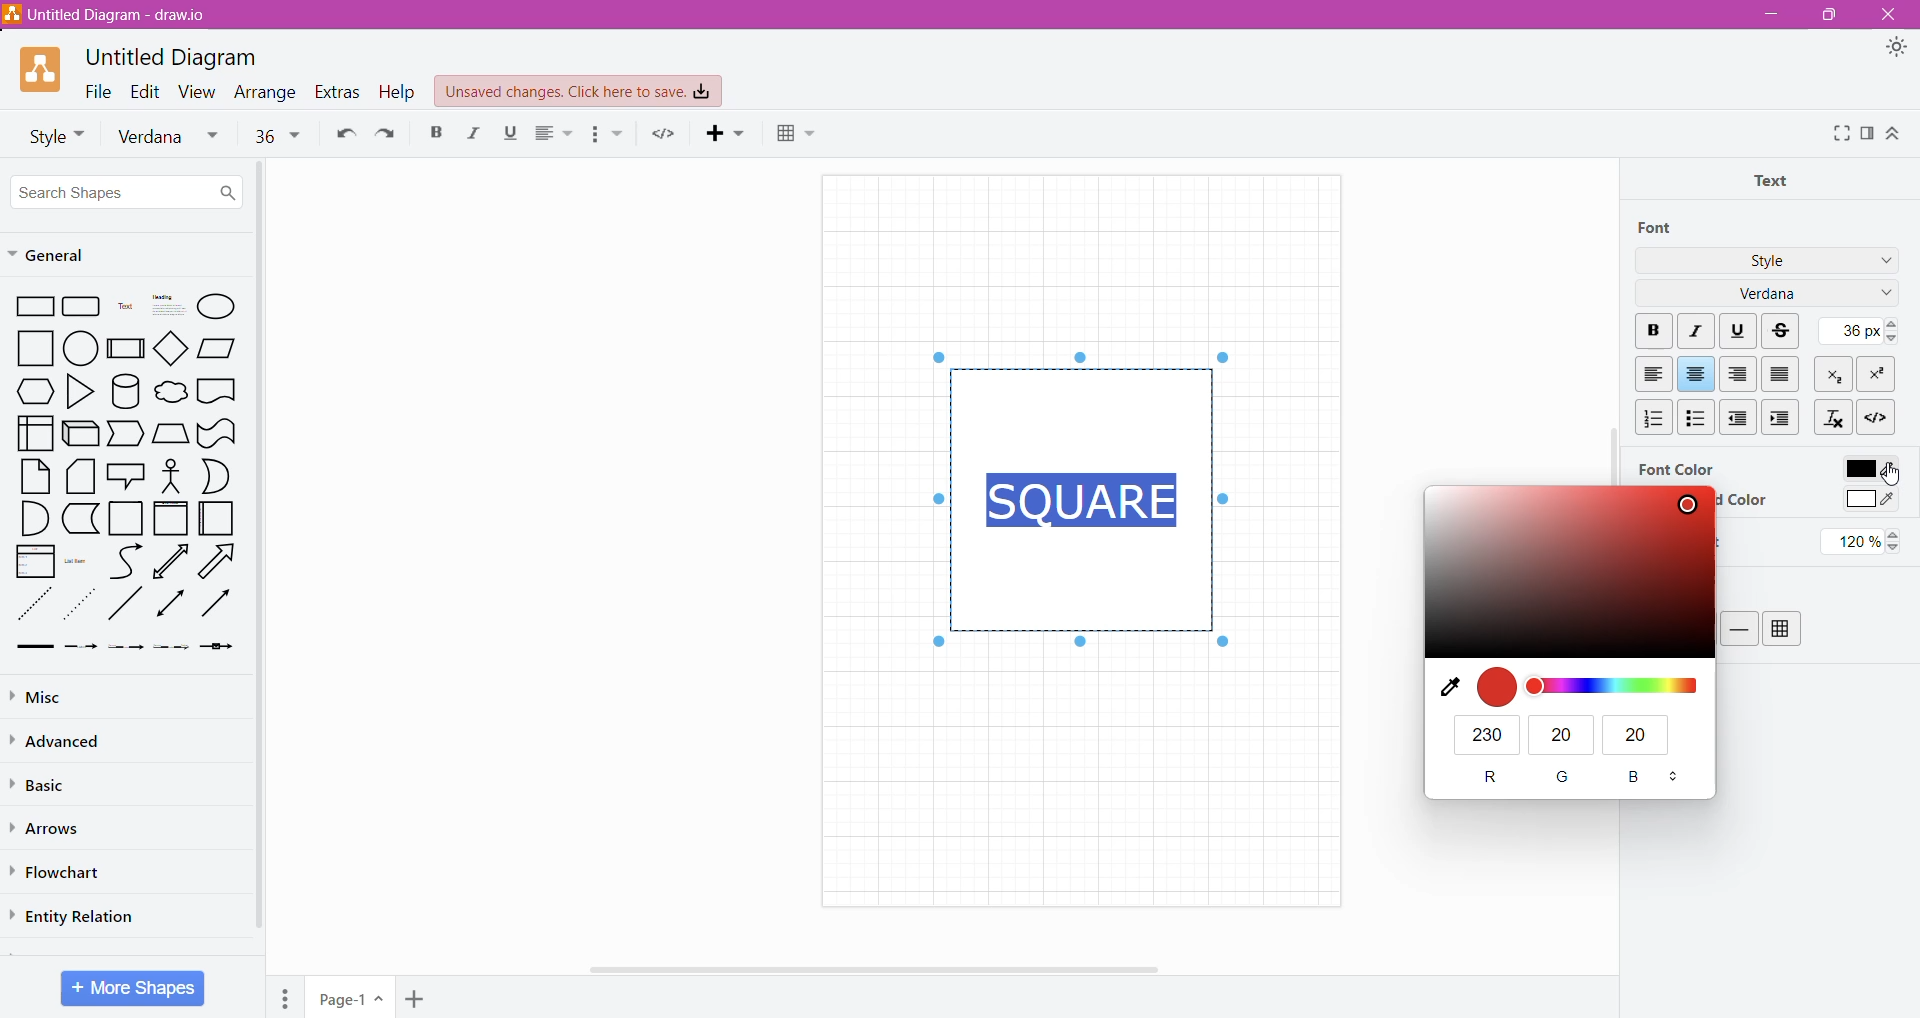 Image resolution: width=1920 pixels, height=1018 pixels. What do you see at coordinates (1886, 14) in the screenshot?
I see `Close` at bounding box center [1886, 14].